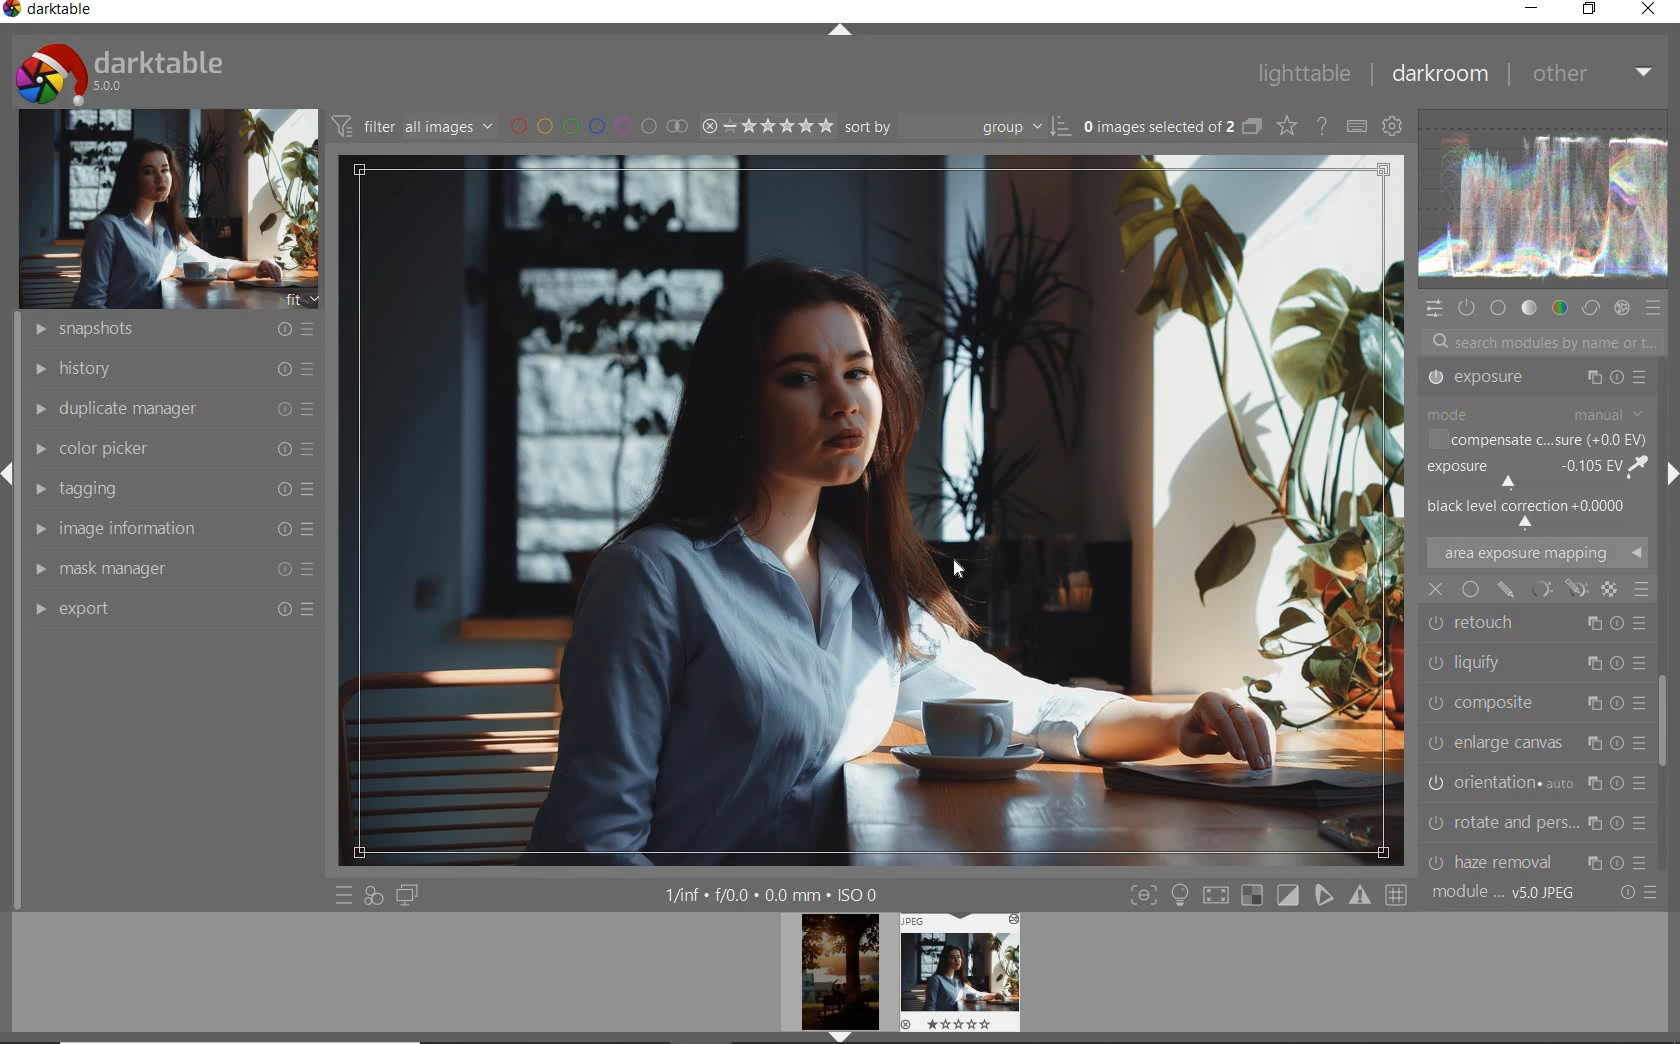 The height and width of the screenshot is (1044, 1680). What do you see at coordinates (164, 208) in the screenshot?
I see `IMAGE` at bounding box center [164, 208].